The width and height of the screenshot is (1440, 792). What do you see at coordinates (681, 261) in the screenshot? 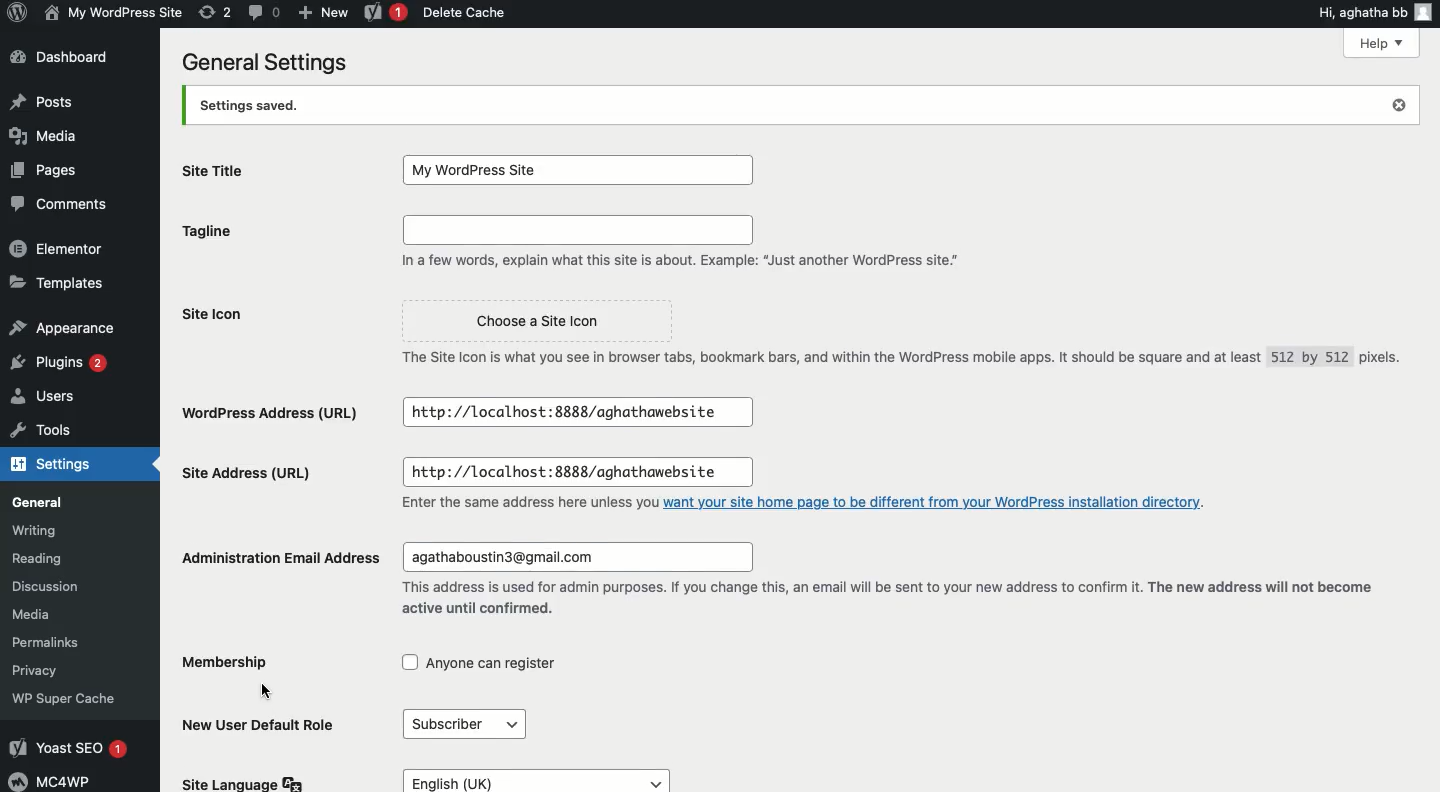
I see `In a few words, explain what this site is about. Example: “Just another WordPress site."` at bounding box center [681, 261].